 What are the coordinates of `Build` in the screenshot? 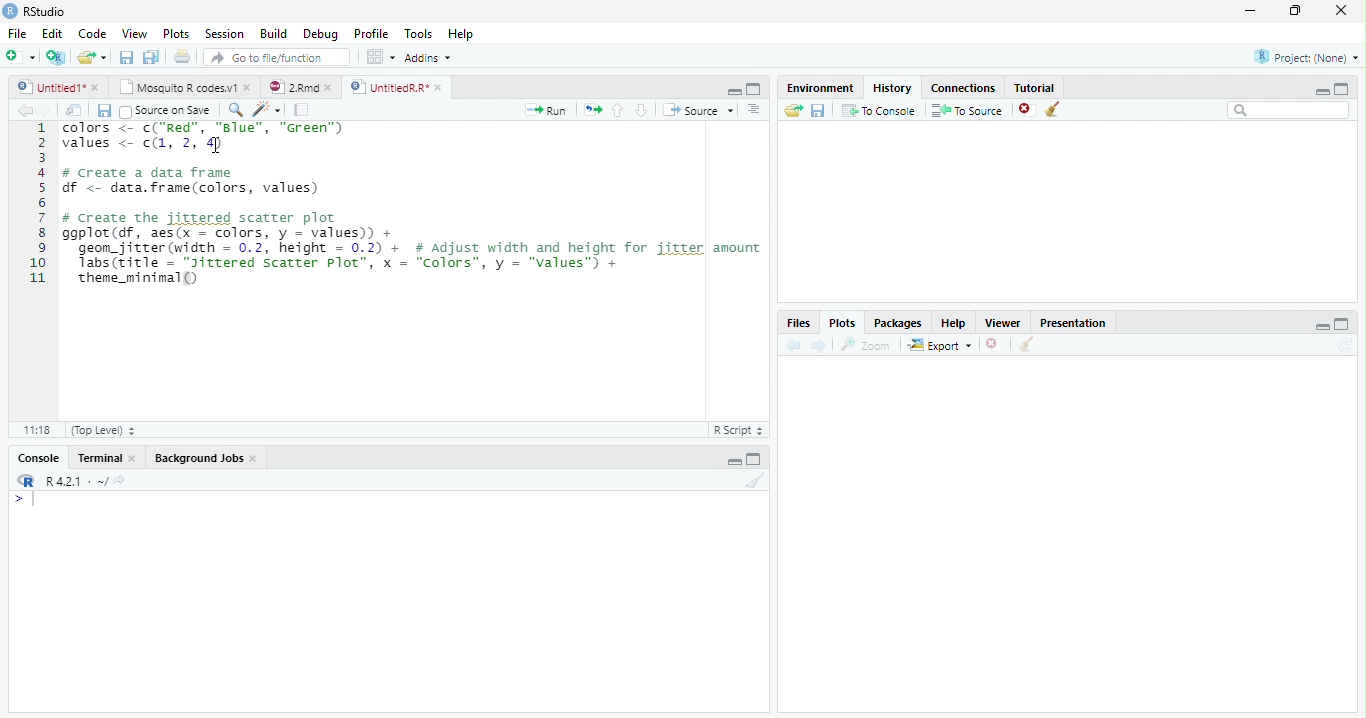 It's located at (272, 33).